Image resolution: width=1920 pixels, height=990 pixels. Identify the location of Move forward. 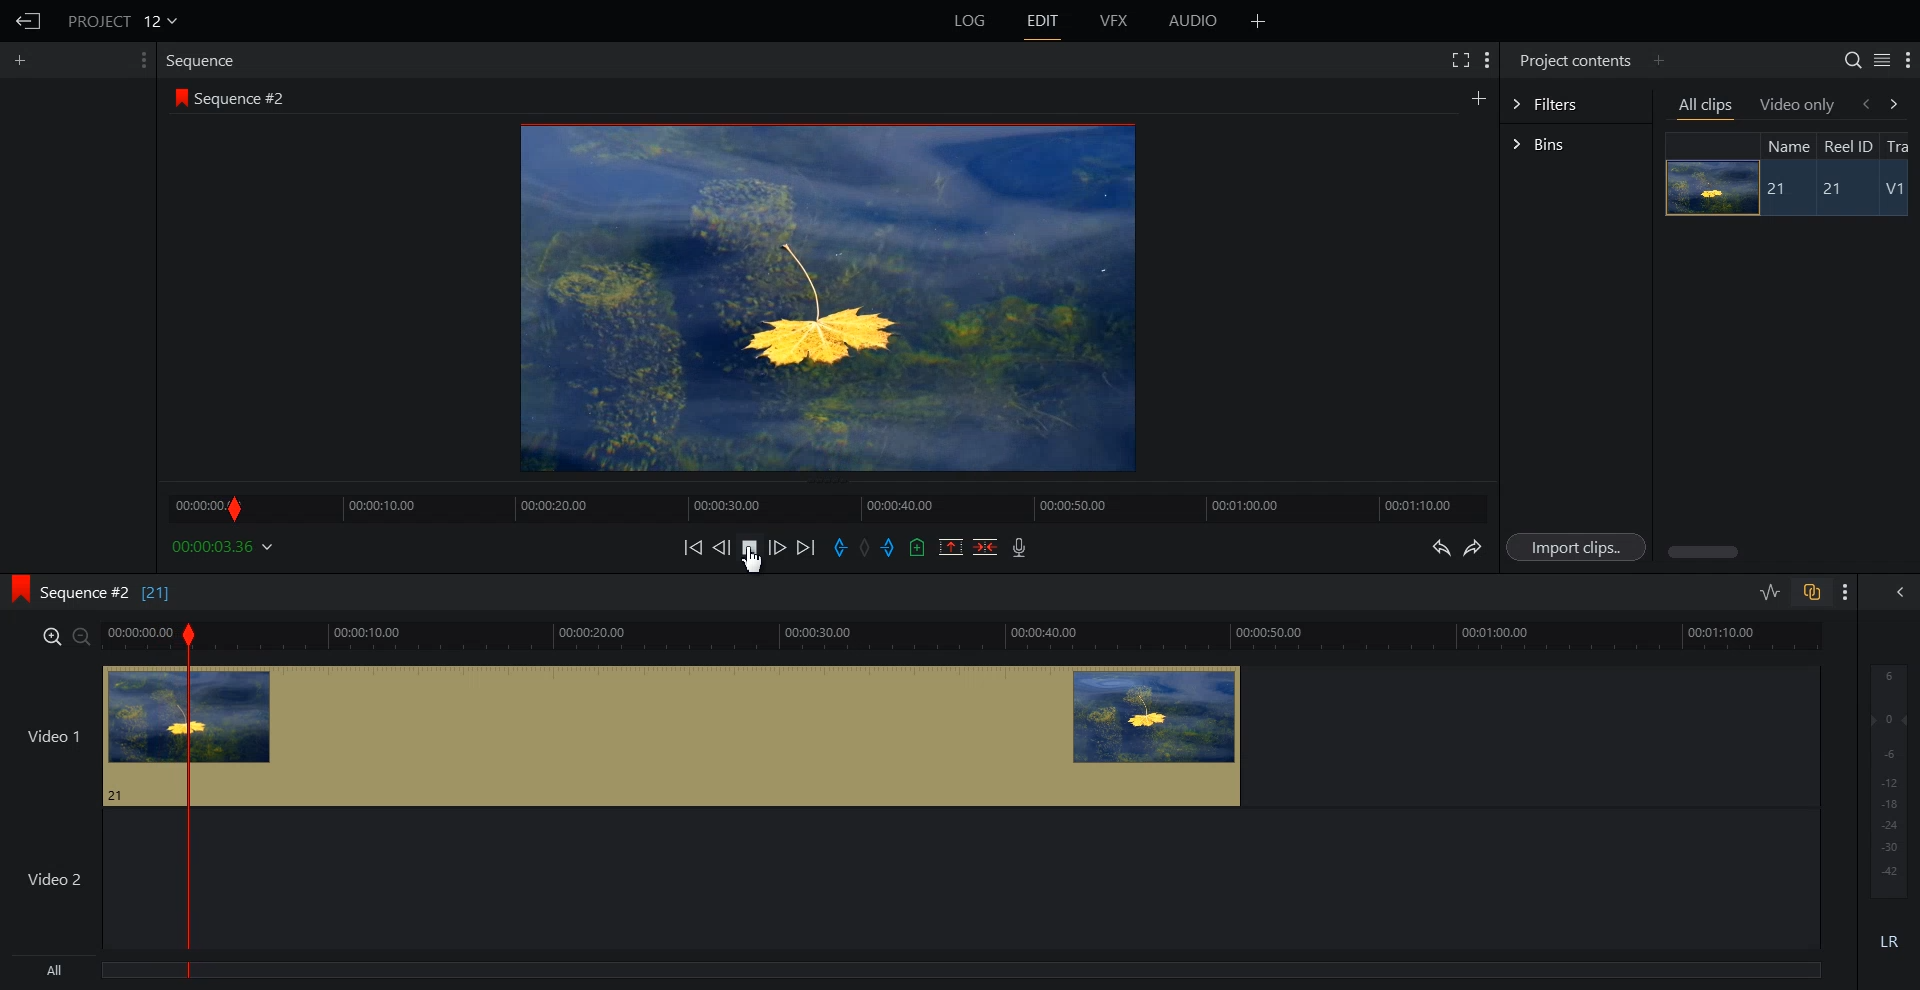
(807, 548).